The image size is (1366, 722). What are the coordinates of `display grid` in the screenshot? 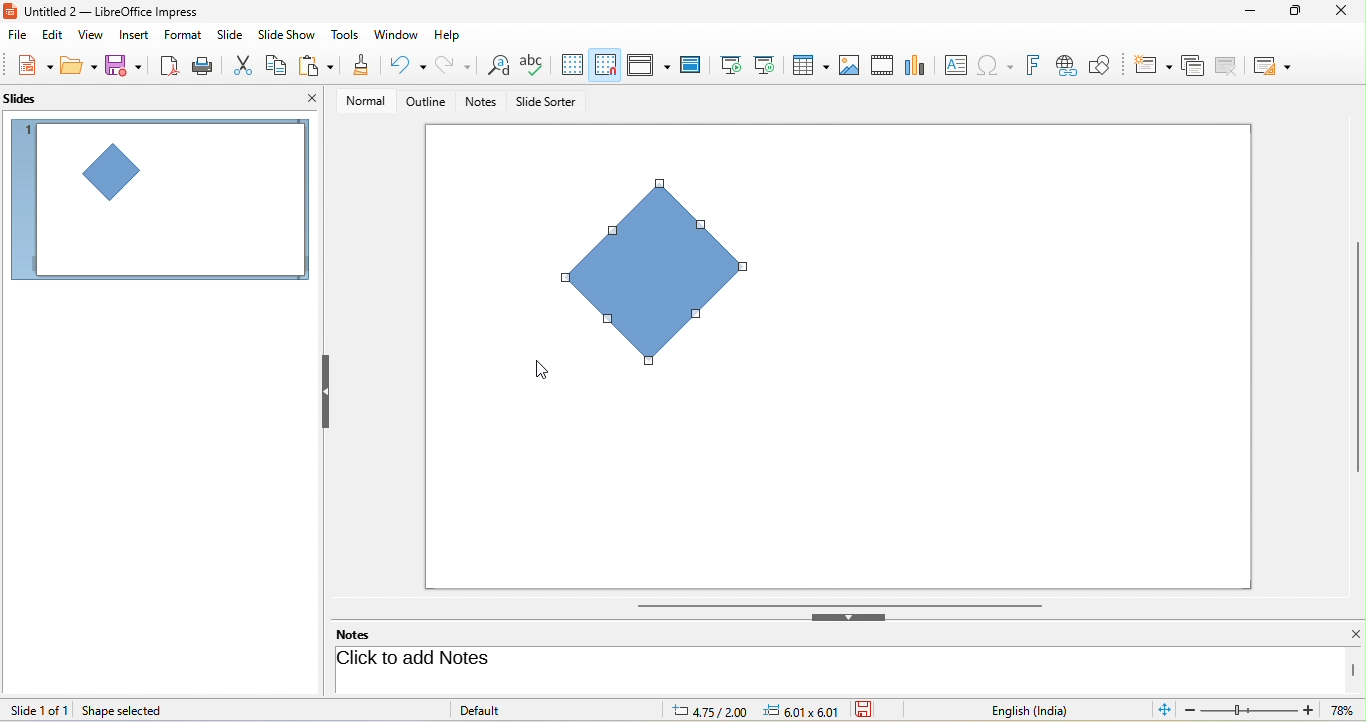 It's located at (572, 65).